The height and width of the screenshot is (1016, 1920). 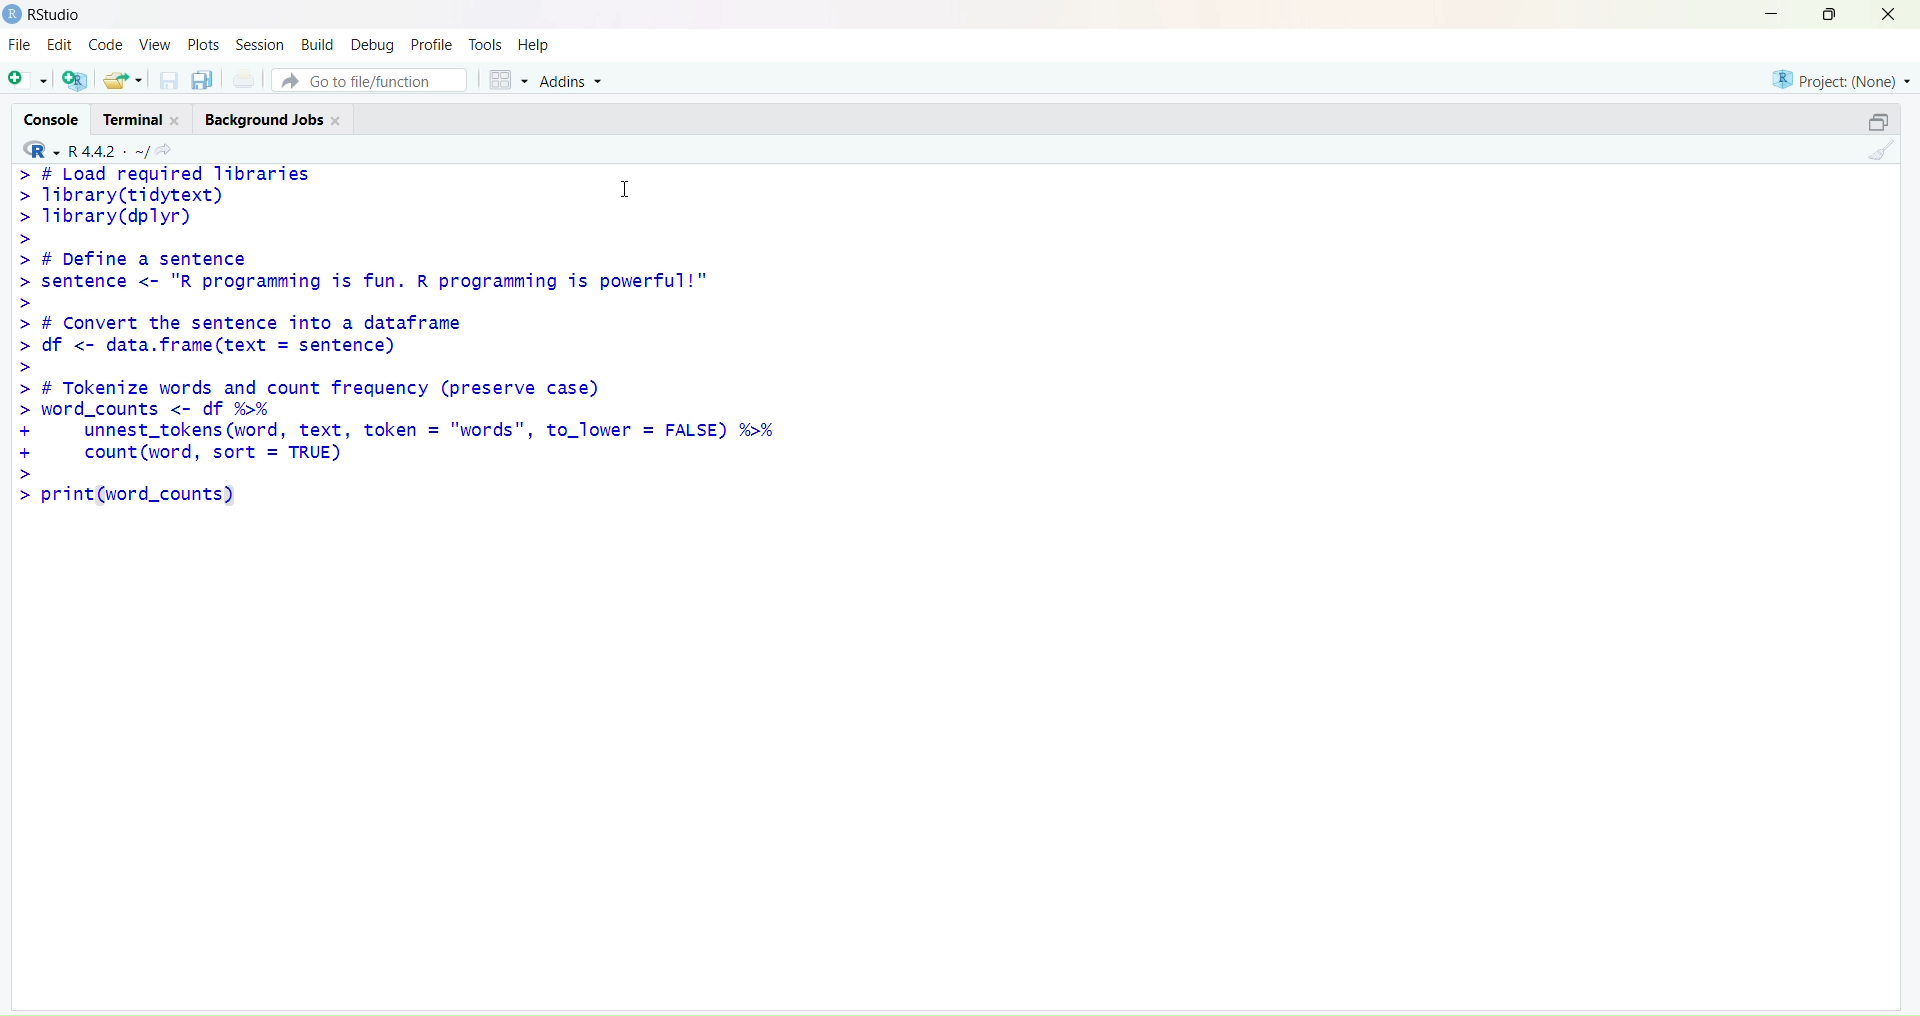 I want to click on code, so click(x=110, y=46).